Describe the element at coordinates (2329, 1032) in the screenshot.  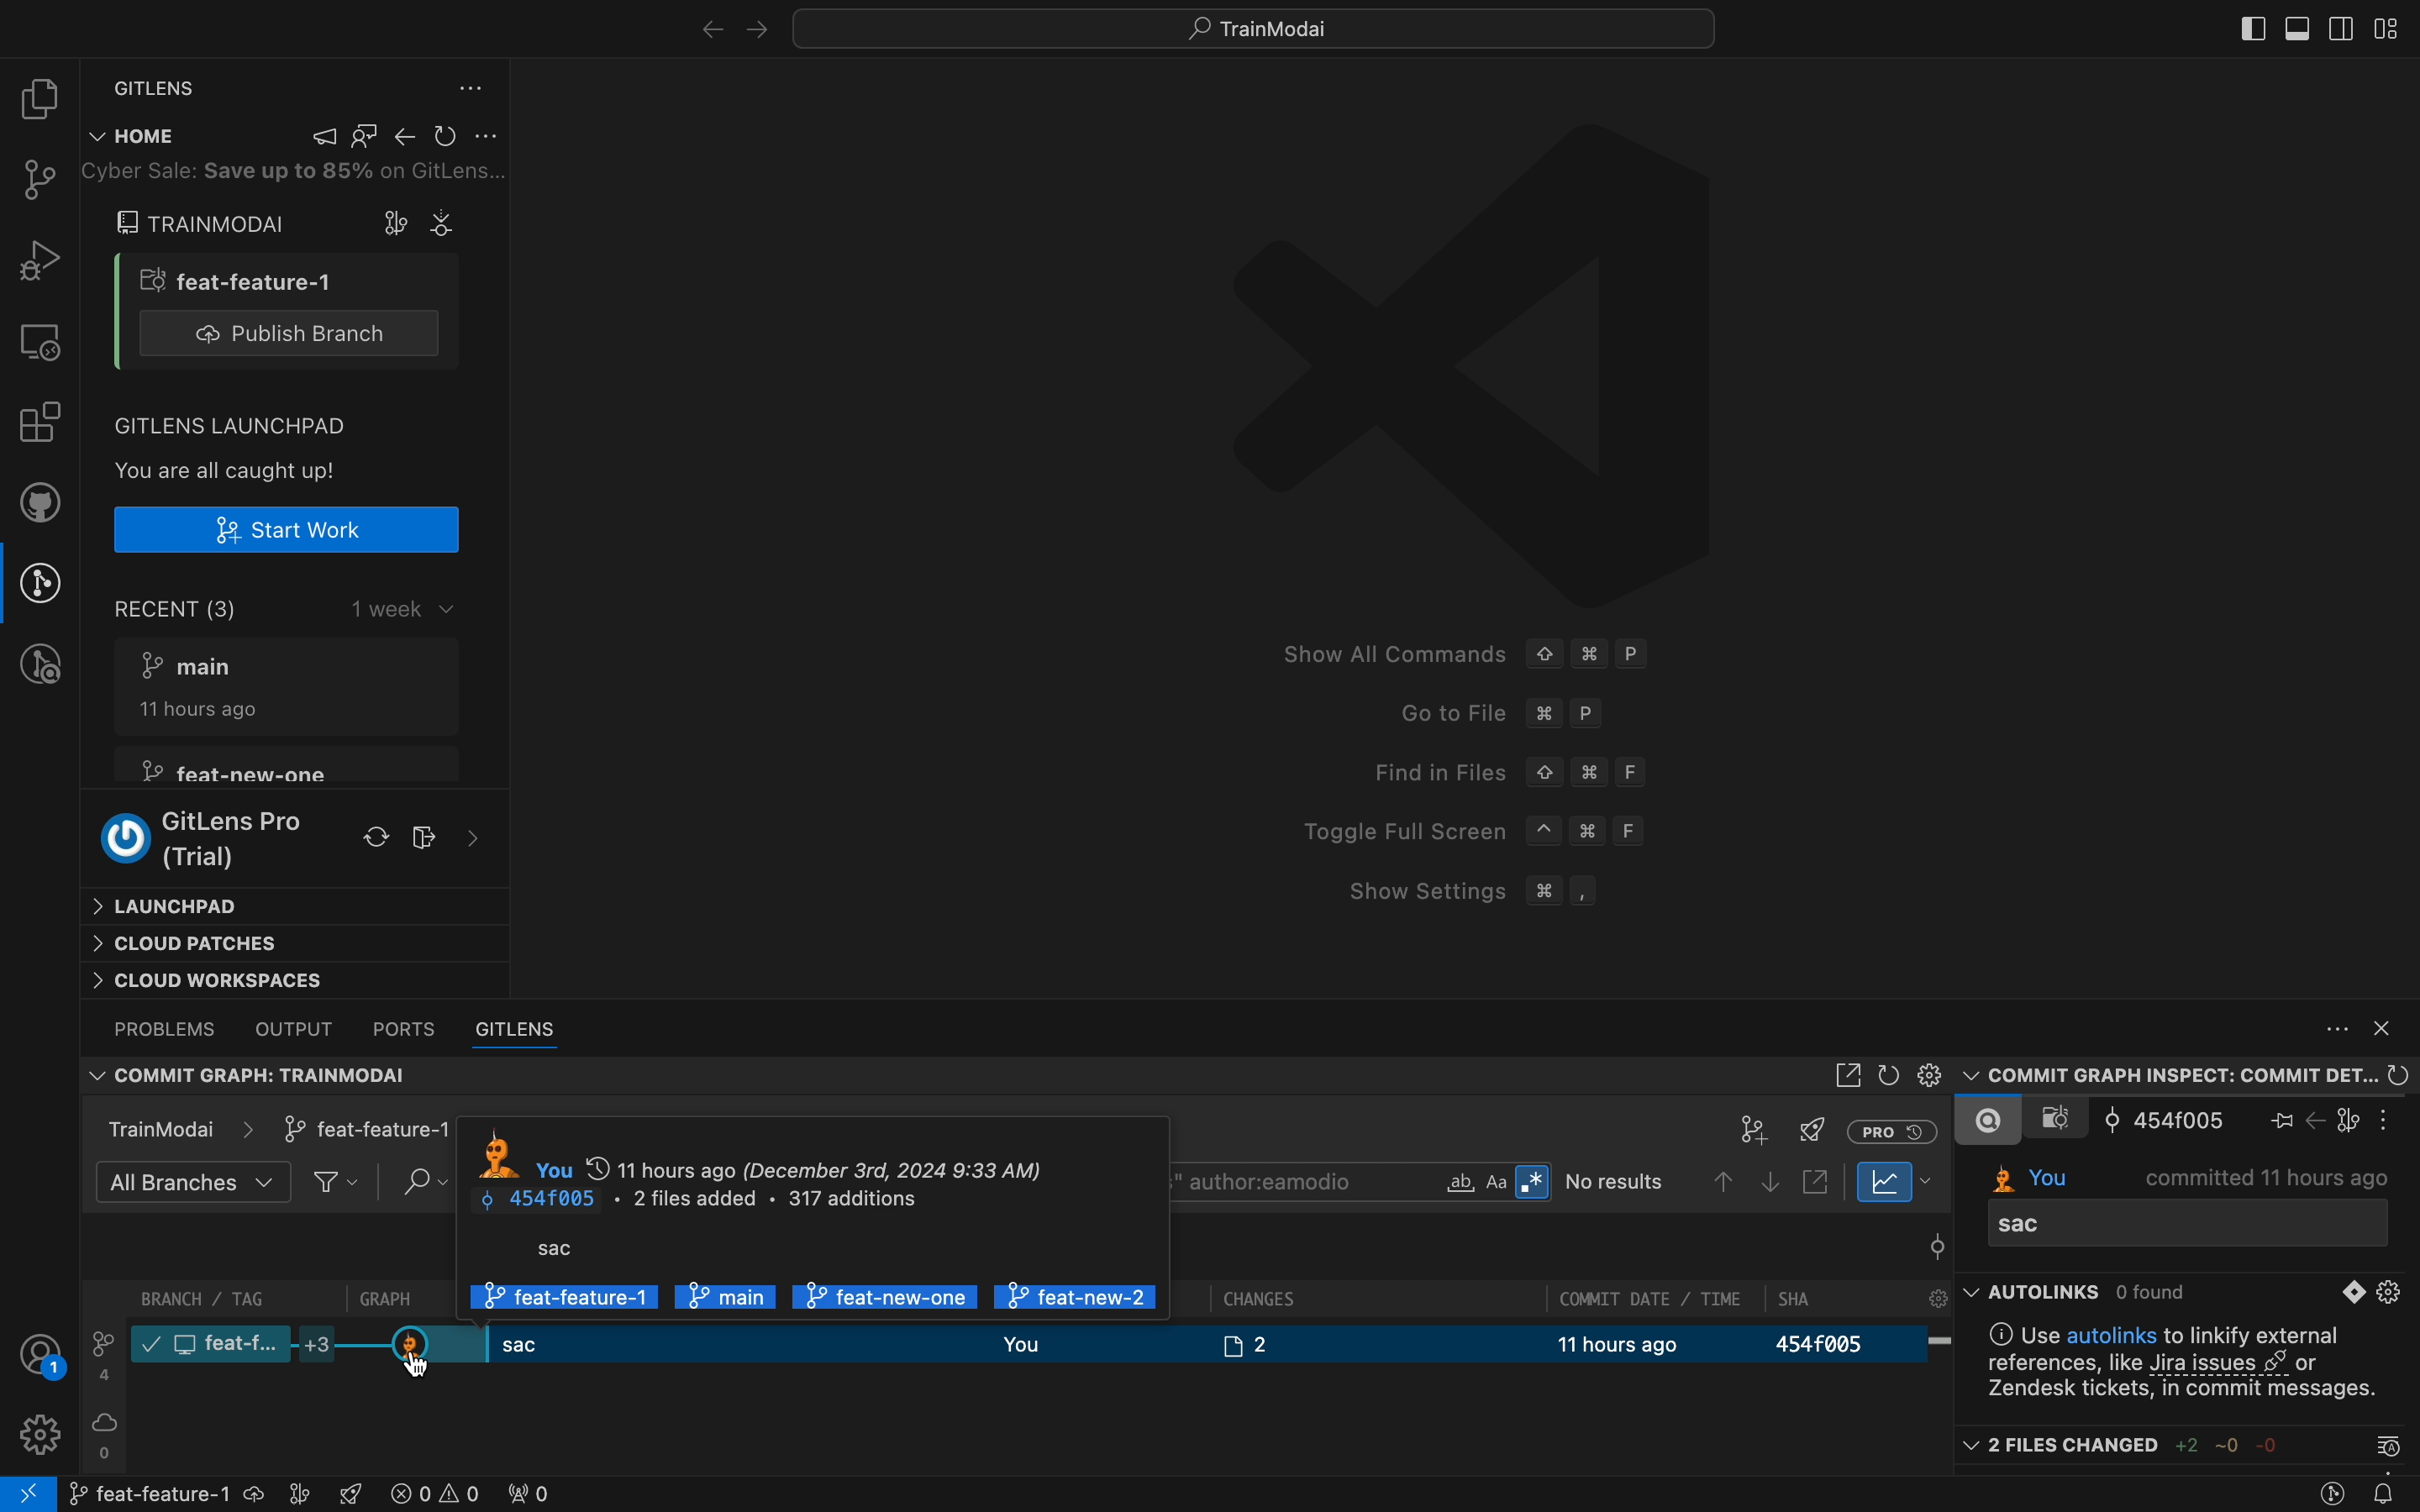
I see `More actions` at that location.